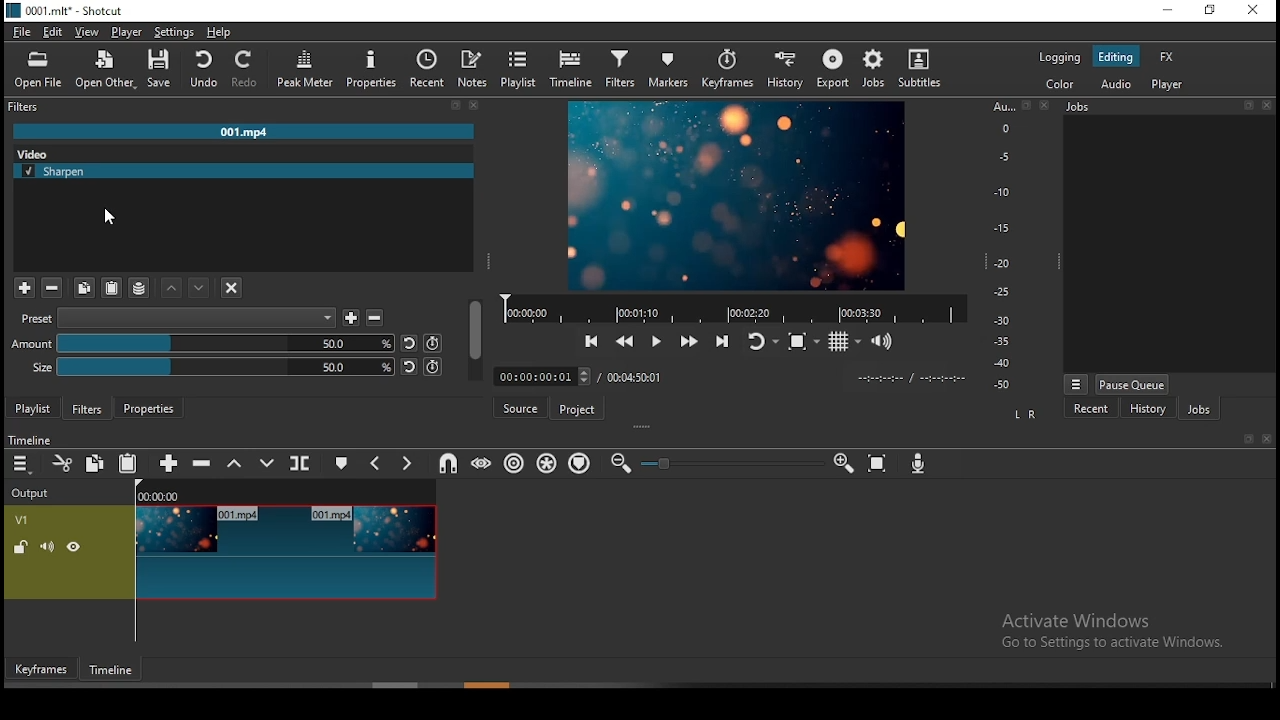  What do you see at coordinates (911, 377) in the screenshot?
I see `timer format` at bounding box center [911, 377].